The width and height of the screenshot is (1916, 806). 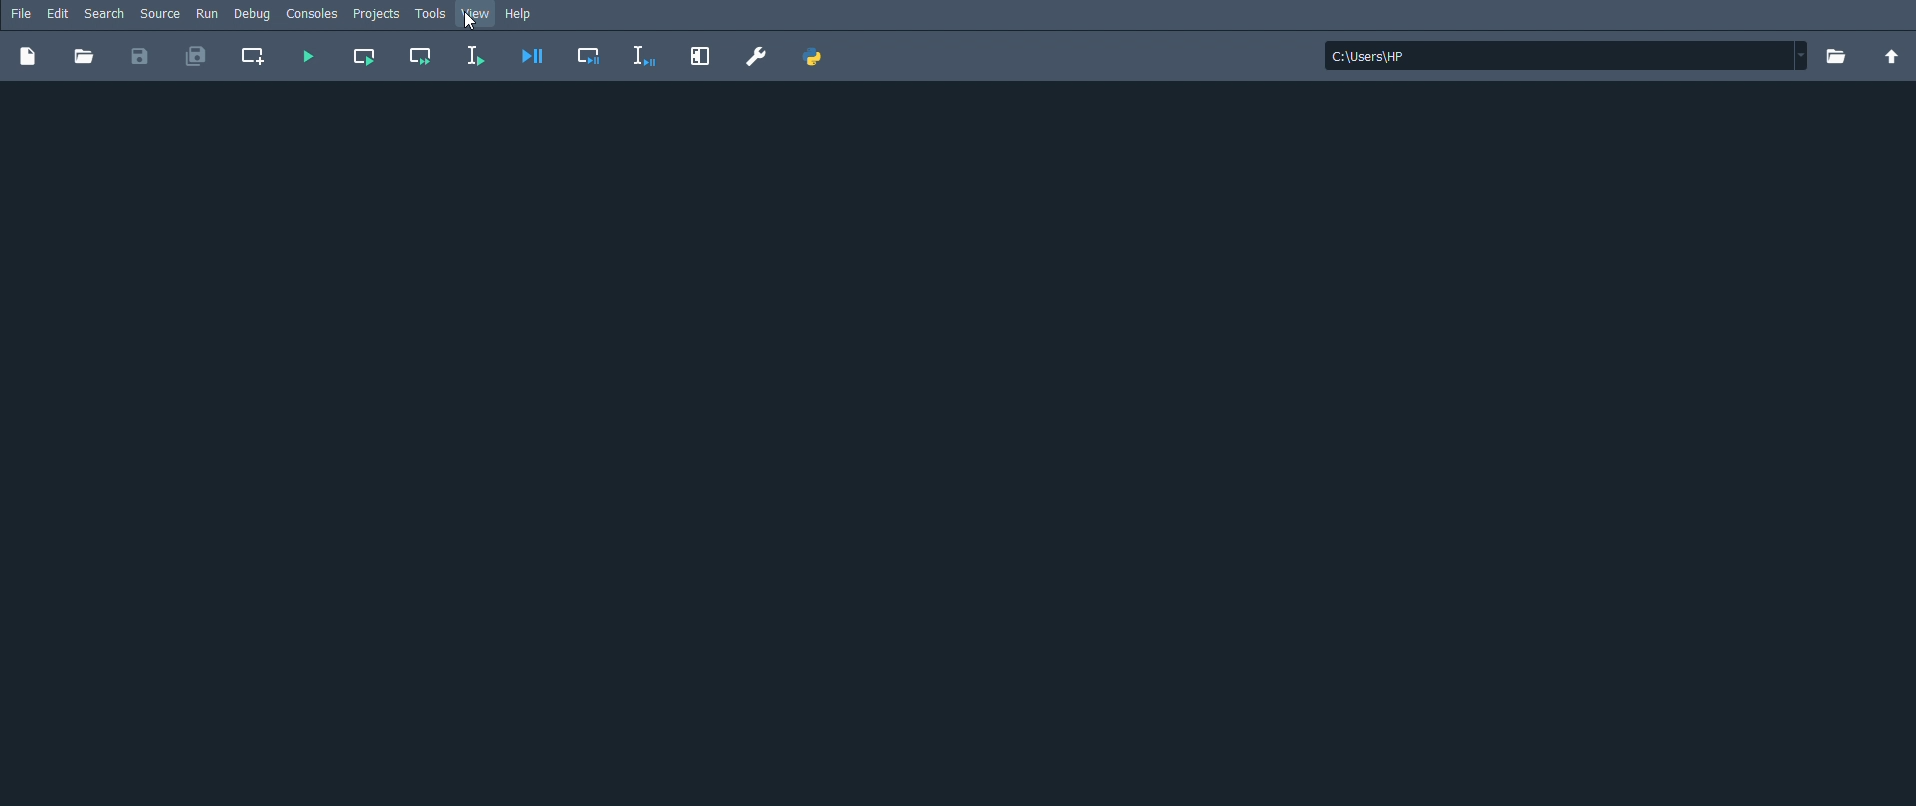 I want to click on Save all files, so click(x=197, y=58).